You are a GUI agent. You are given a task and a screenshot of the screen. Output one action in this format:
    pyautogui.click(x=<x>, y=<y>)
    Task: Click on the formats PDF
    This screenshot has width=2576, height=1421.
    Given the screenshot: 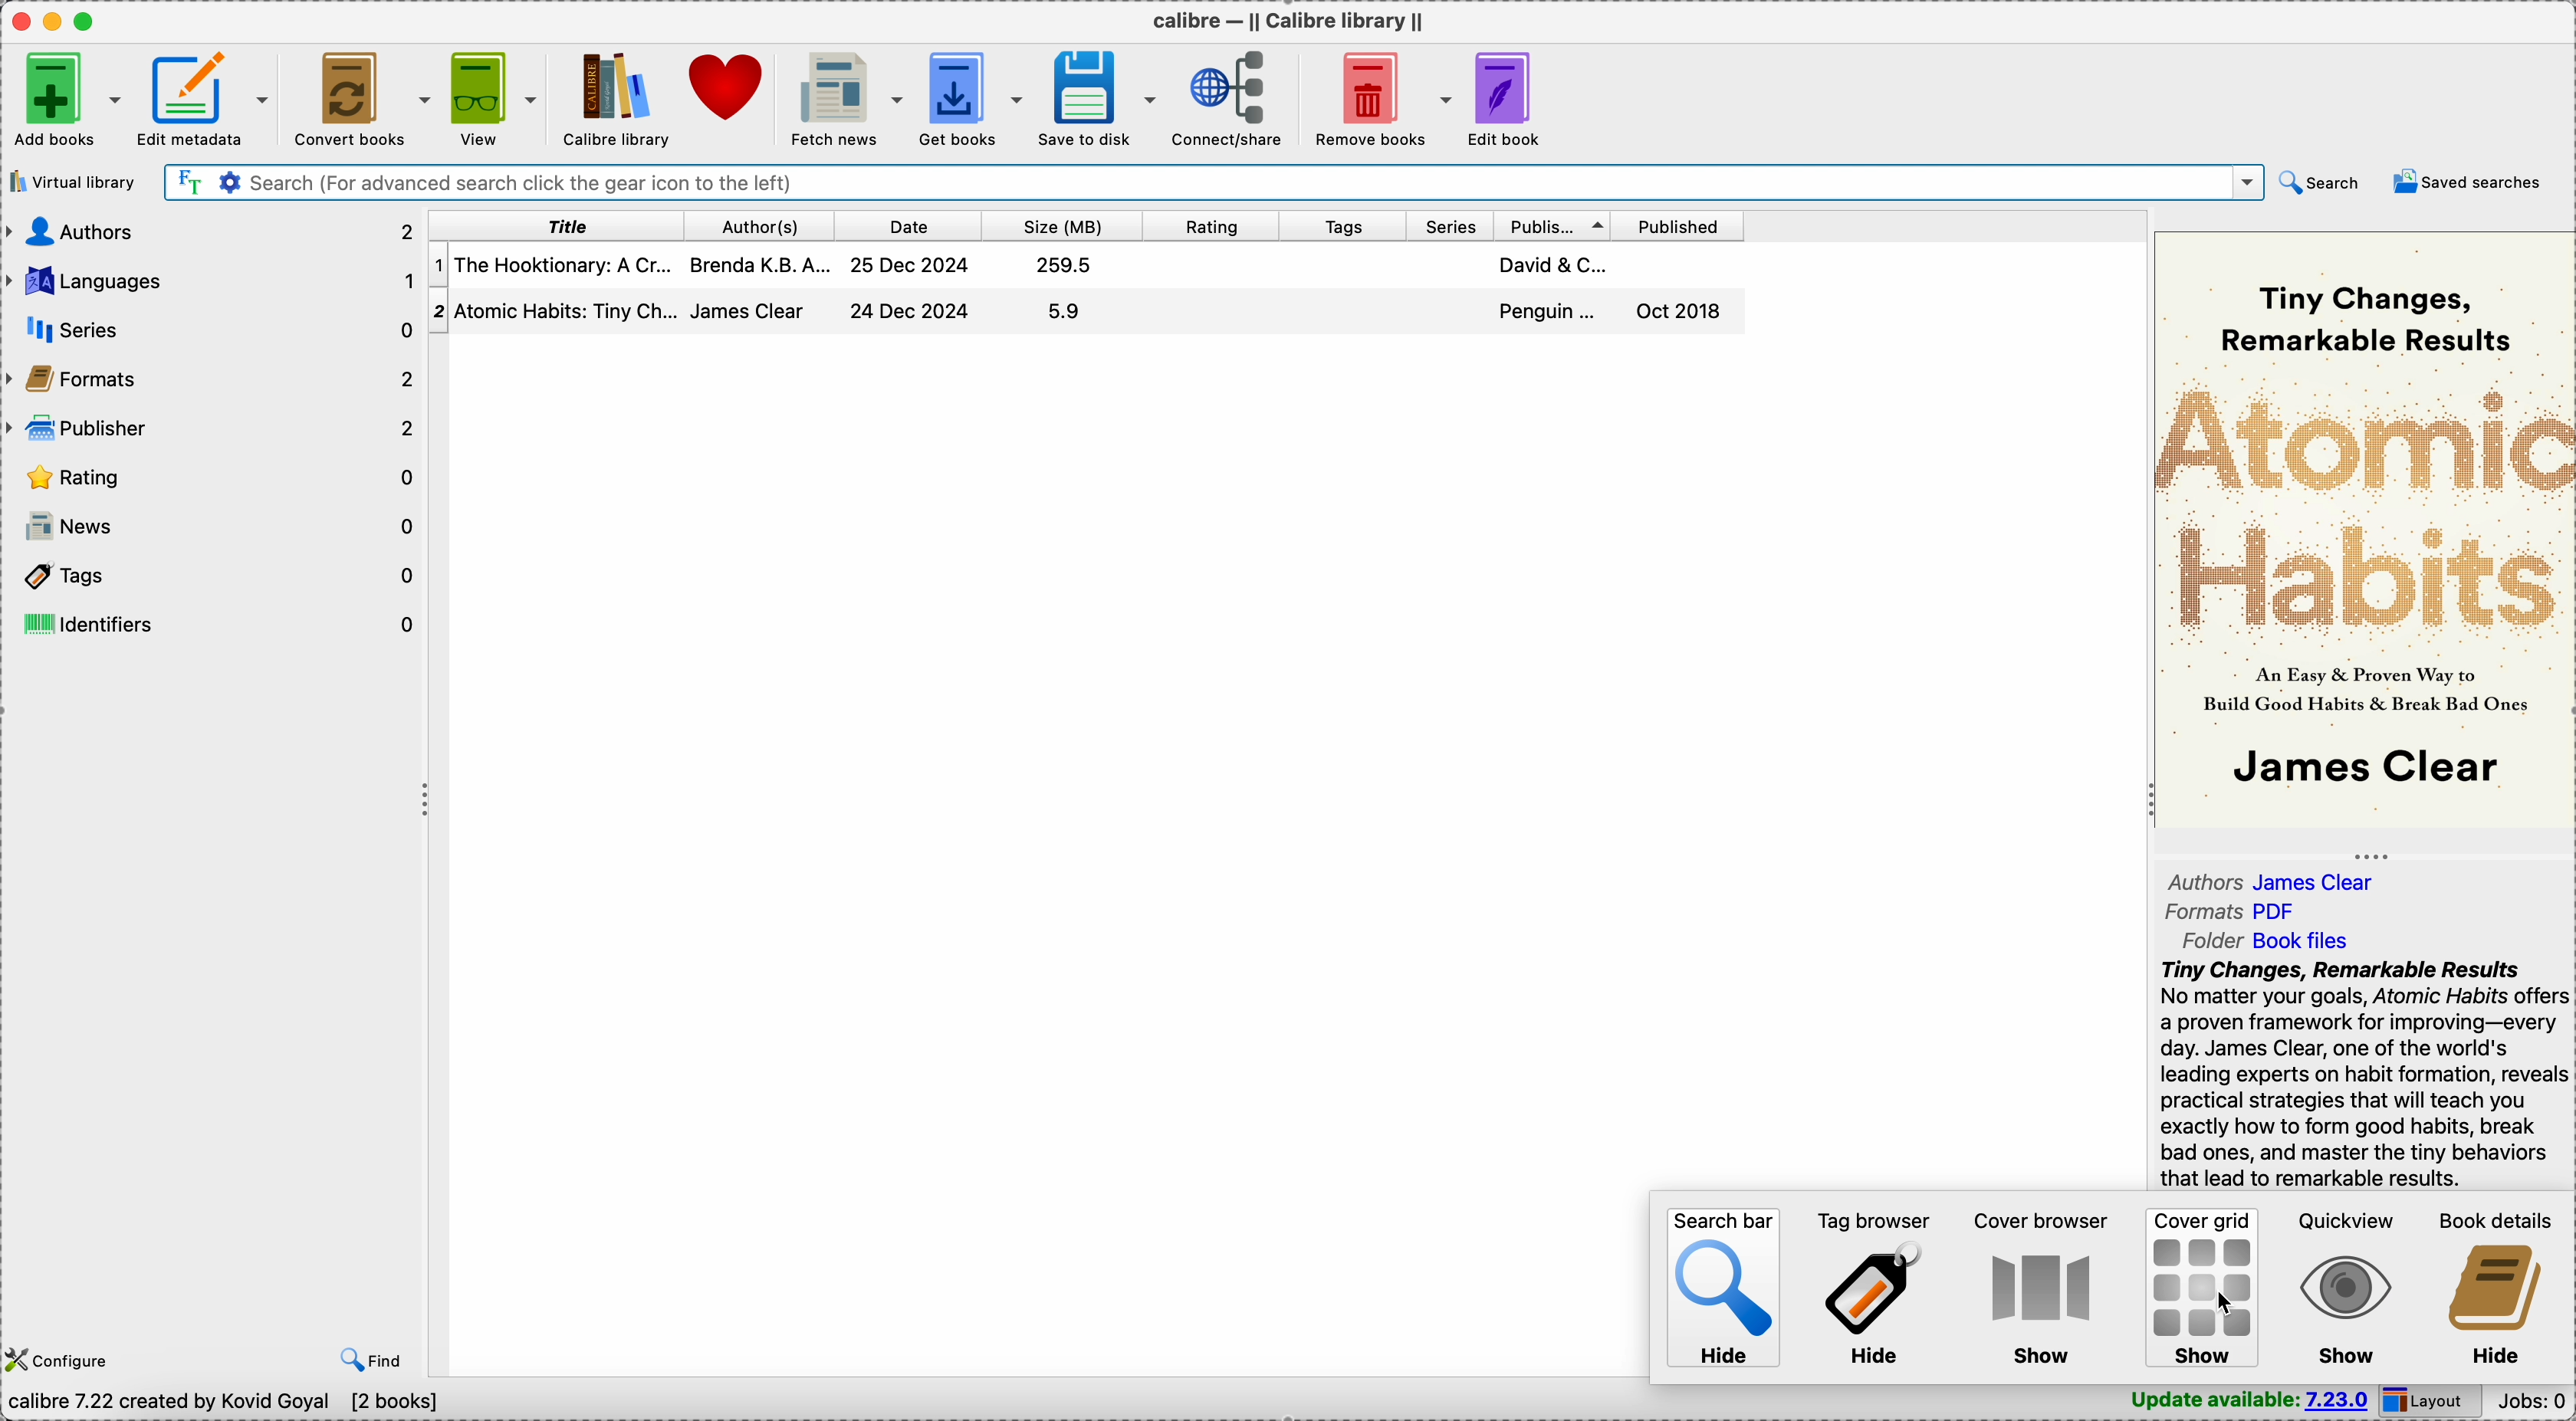 What is the action you would take?
    pyautogui.click(x=2235, y=909)
    